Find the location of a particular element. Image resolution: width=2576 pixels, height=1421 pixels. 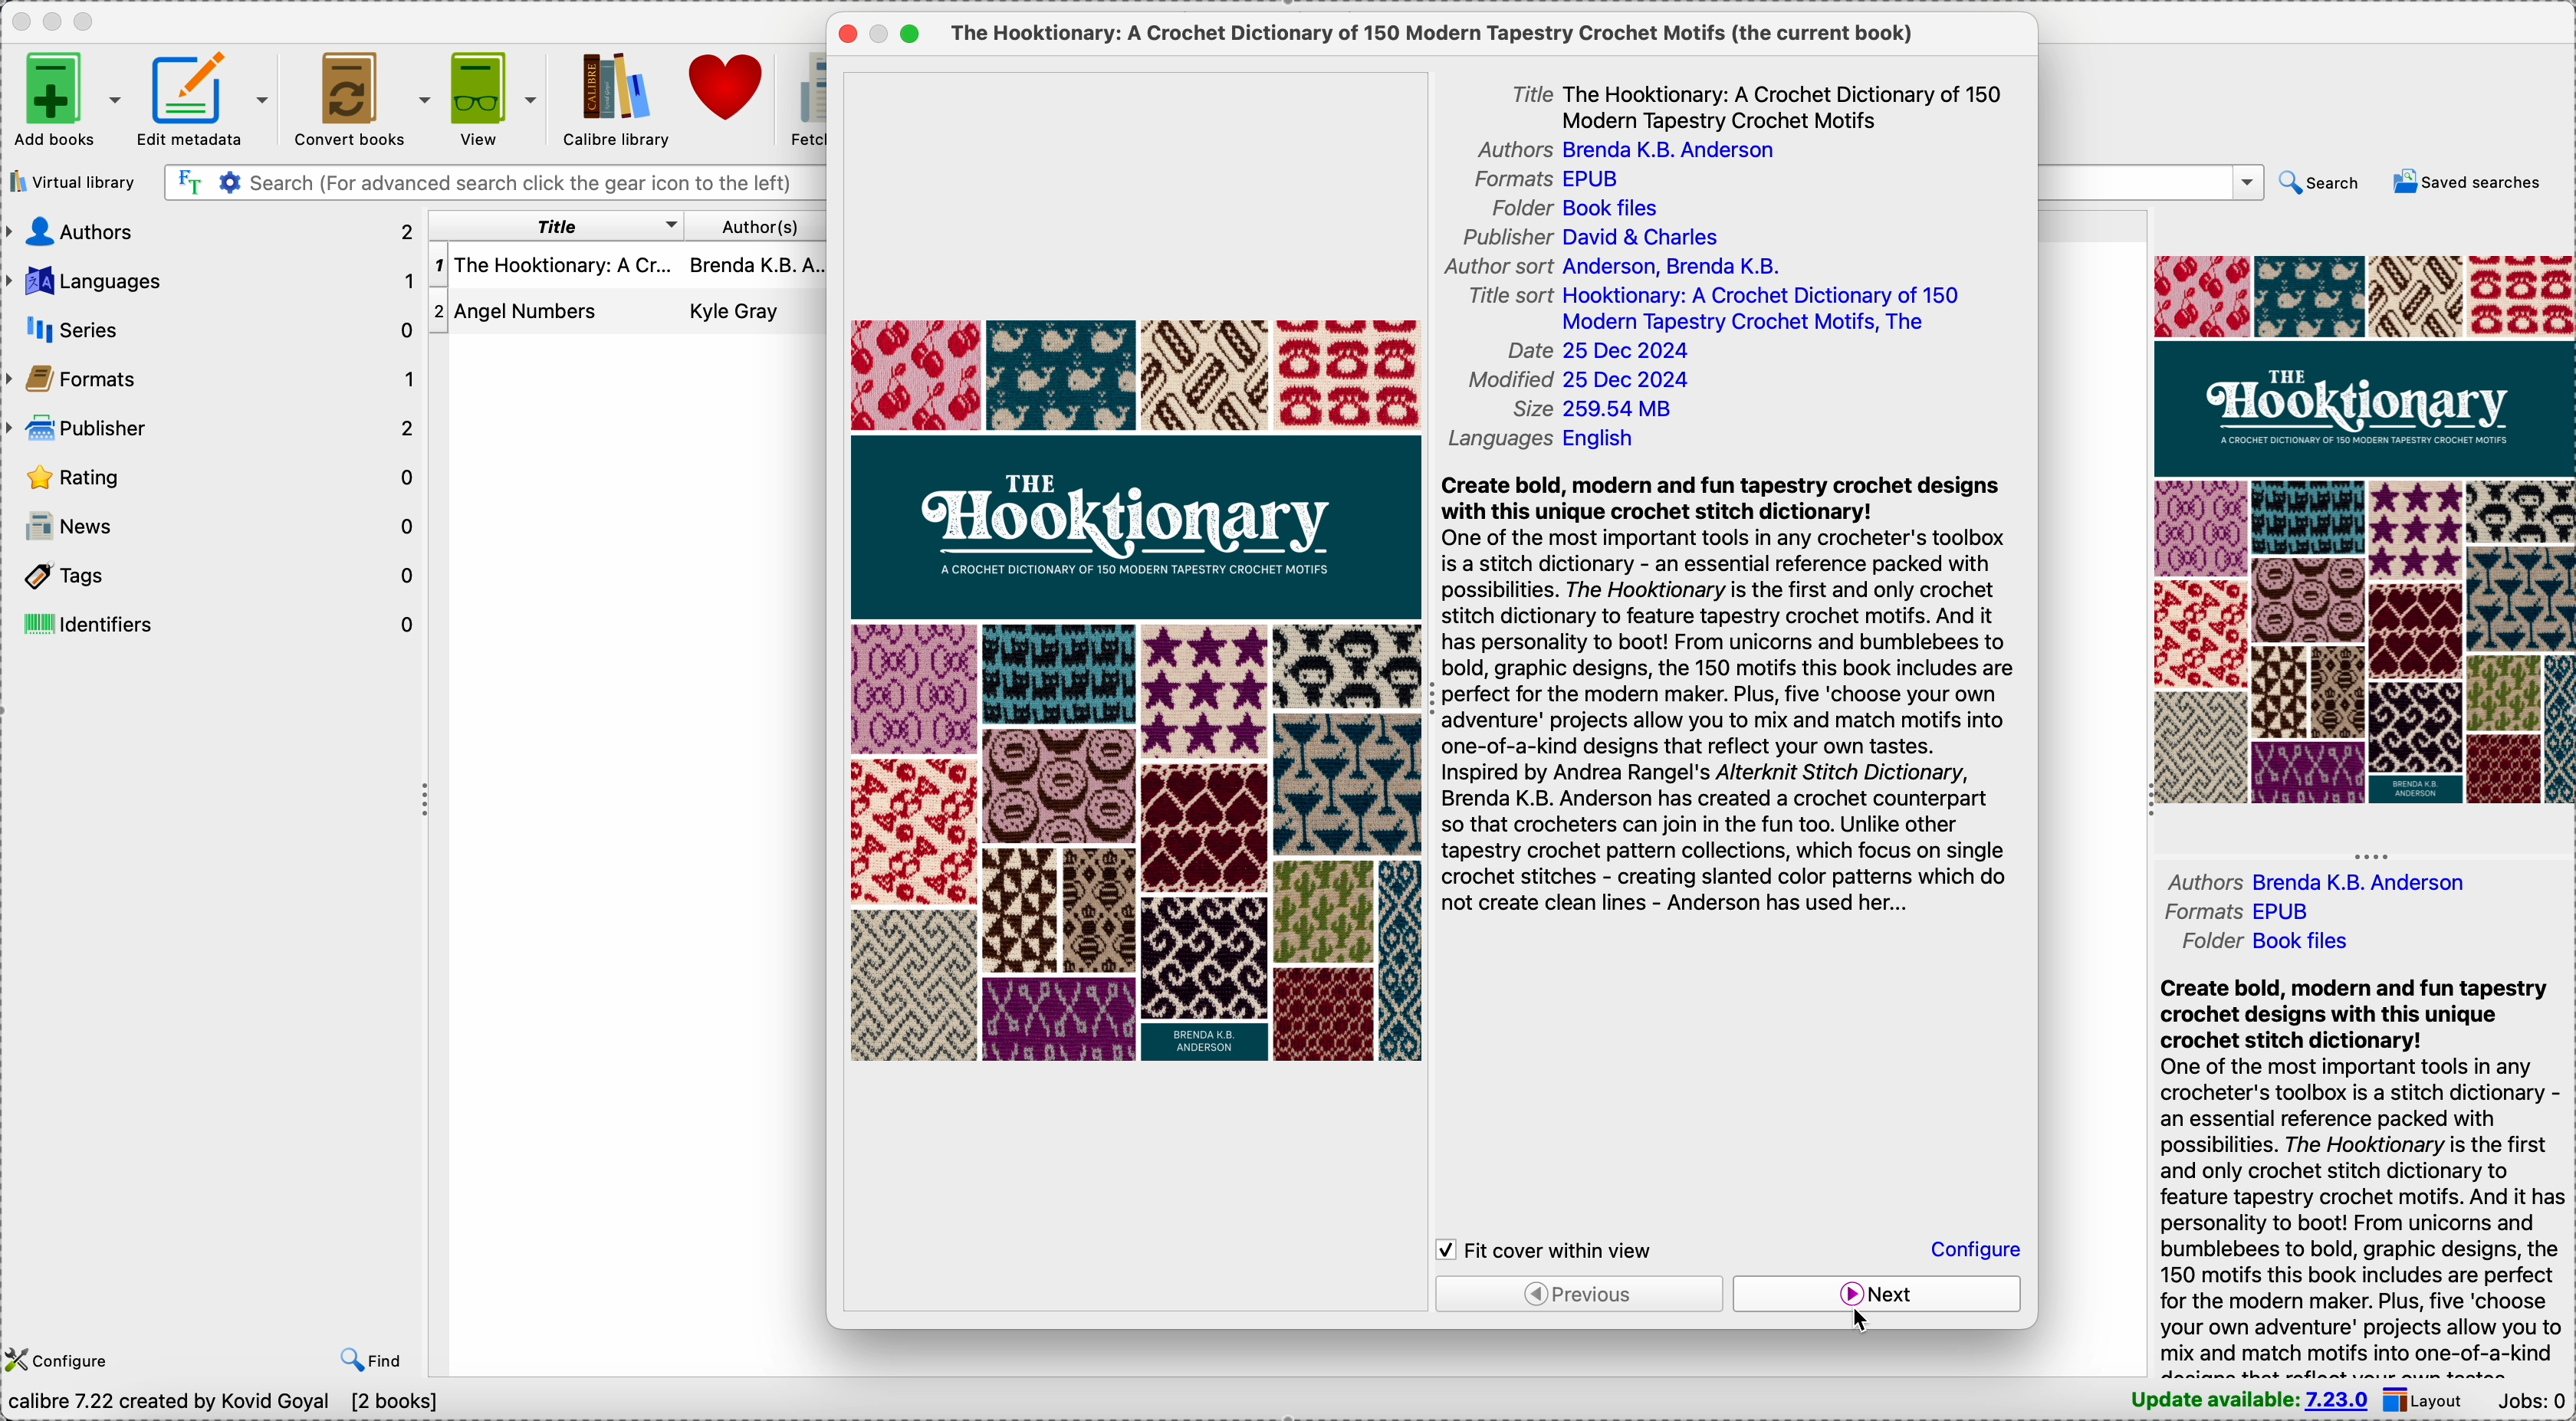

click on next is located at coordinates (1879, 1294).